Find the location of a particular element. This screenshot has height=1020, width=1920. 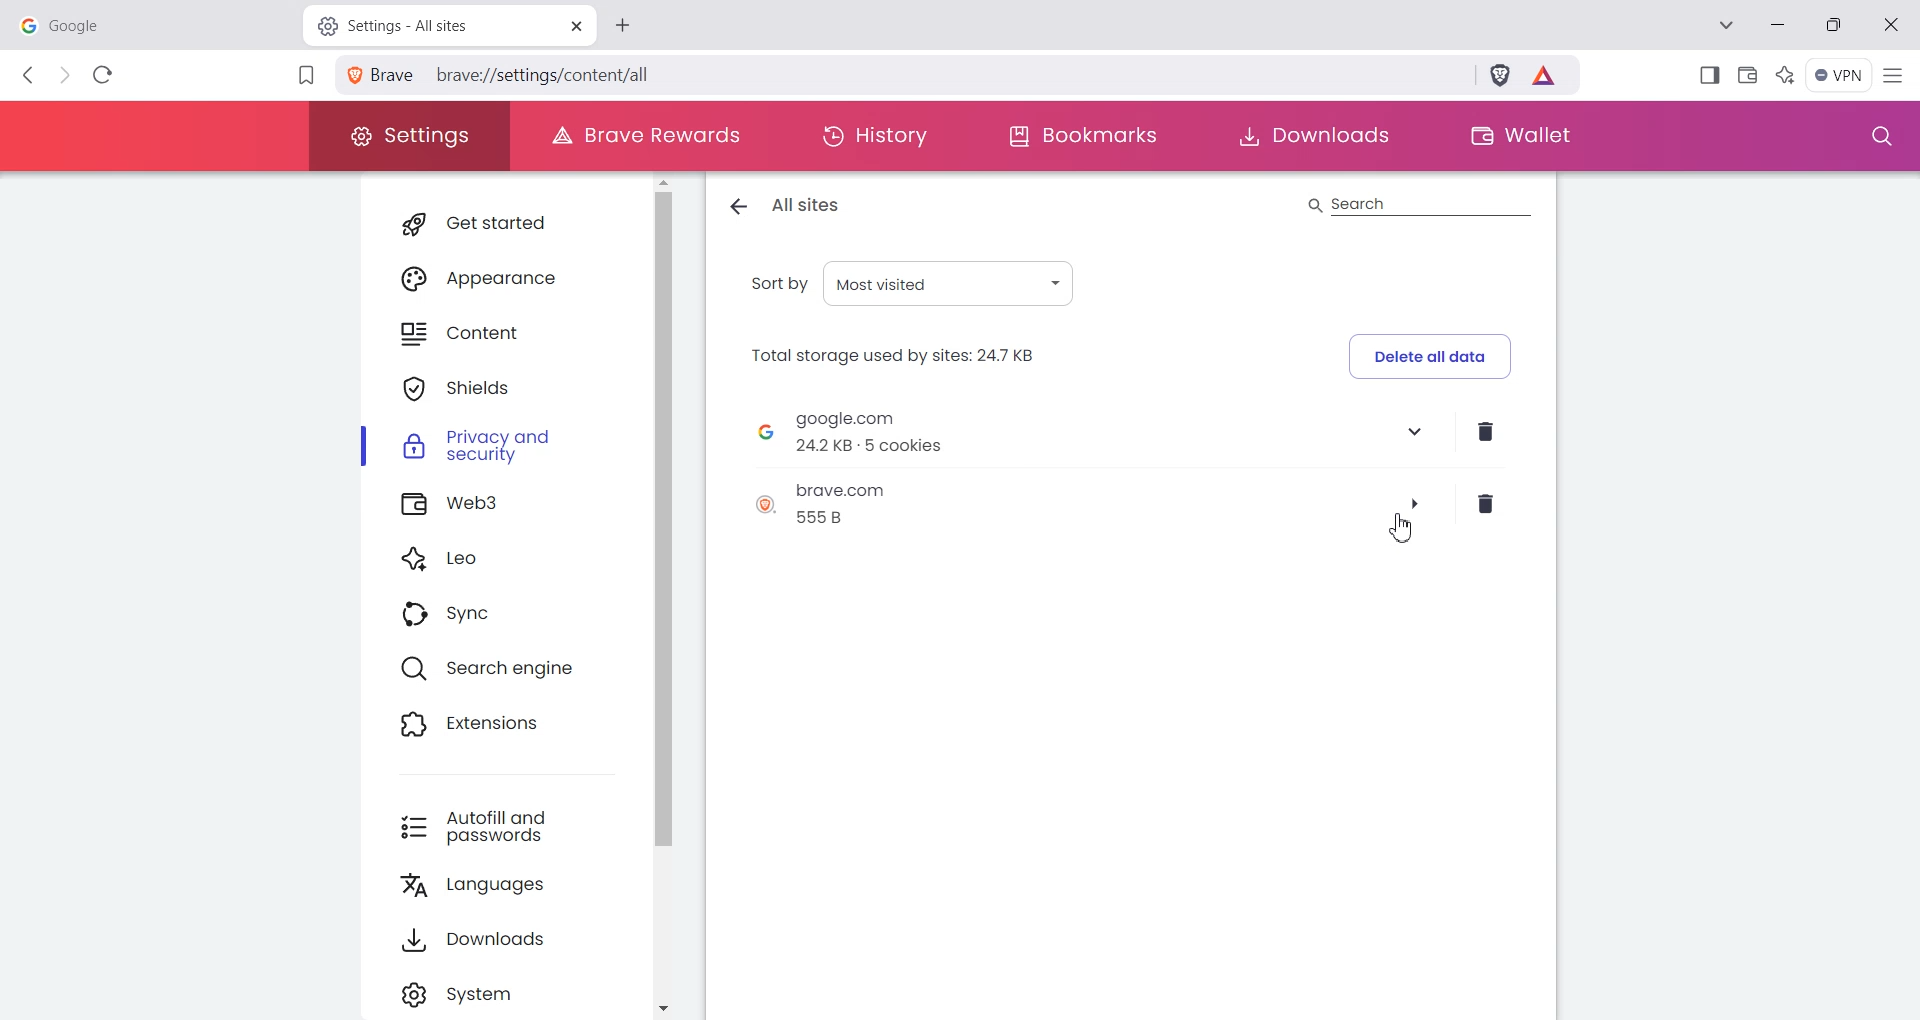

Wallet is located at coordinates (1517, 136).